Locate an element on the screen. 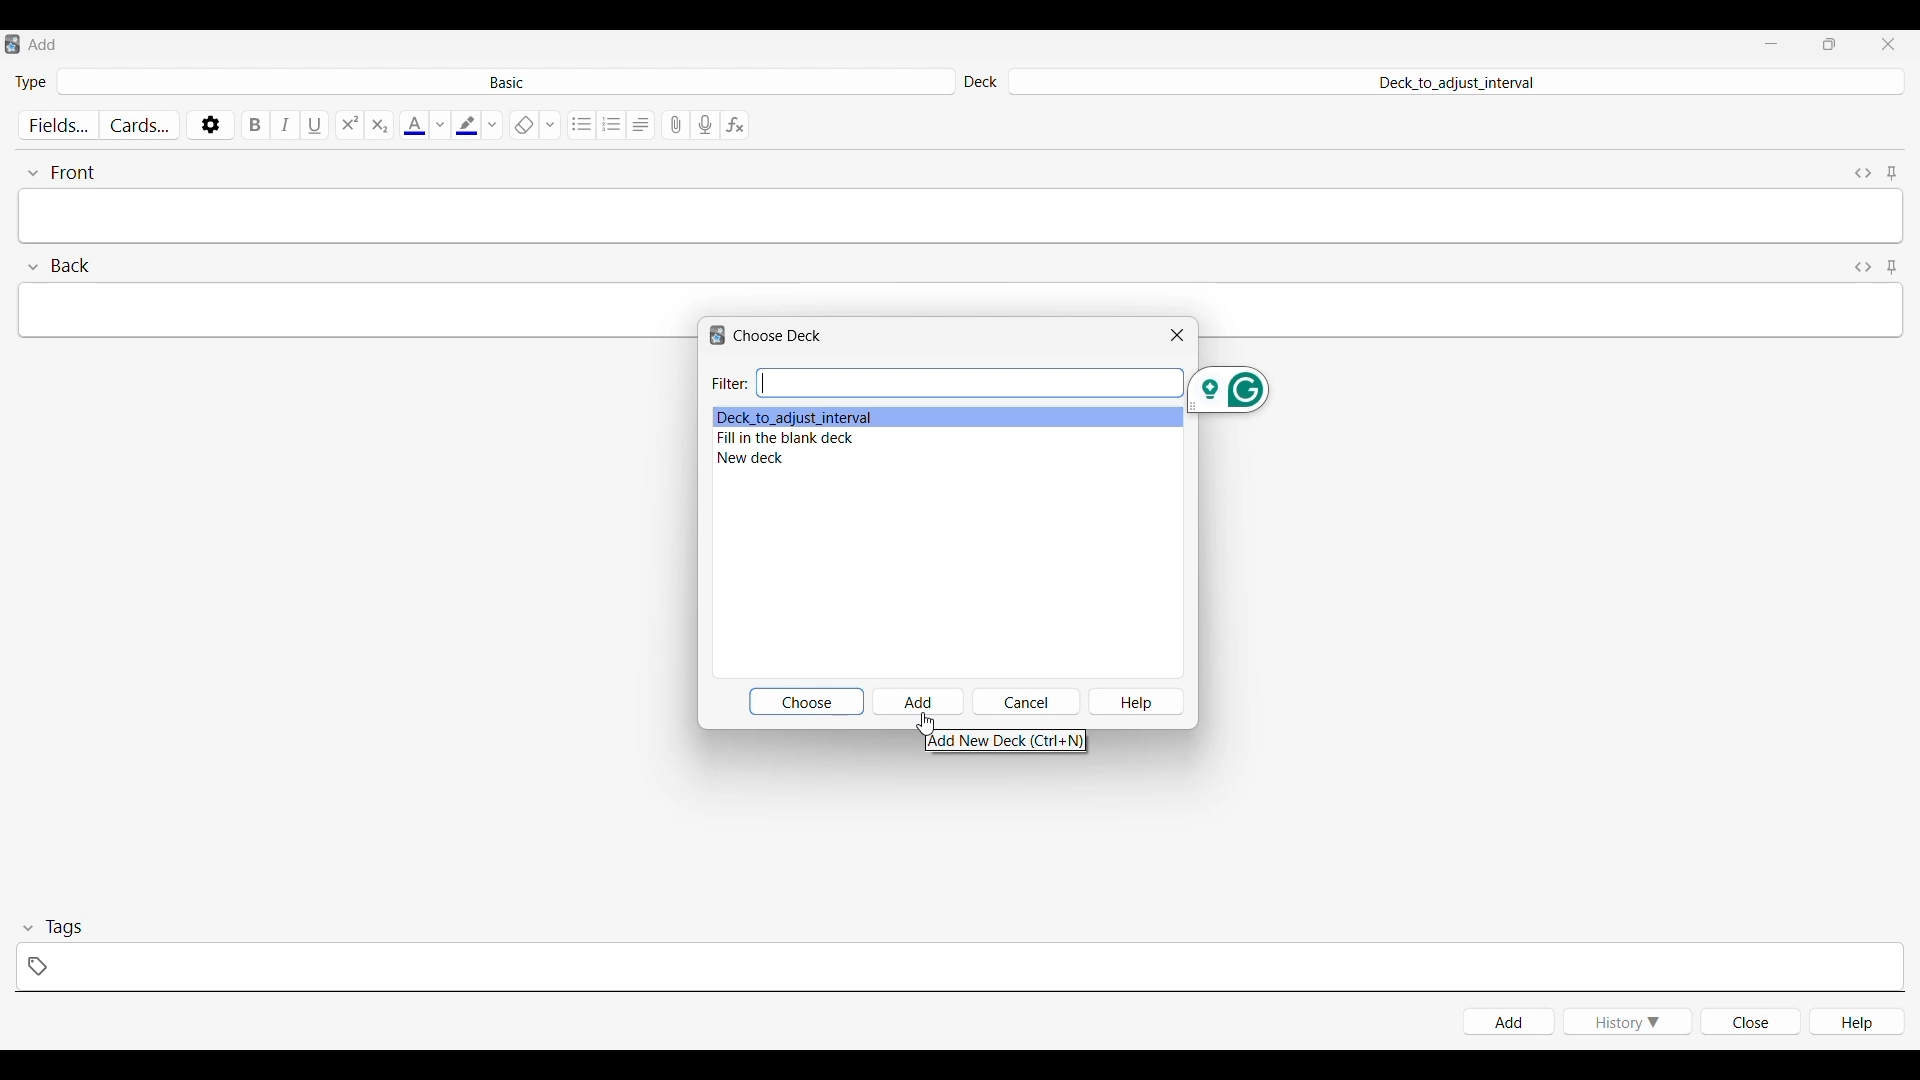  Underline  is located at coordinates (317, 124).